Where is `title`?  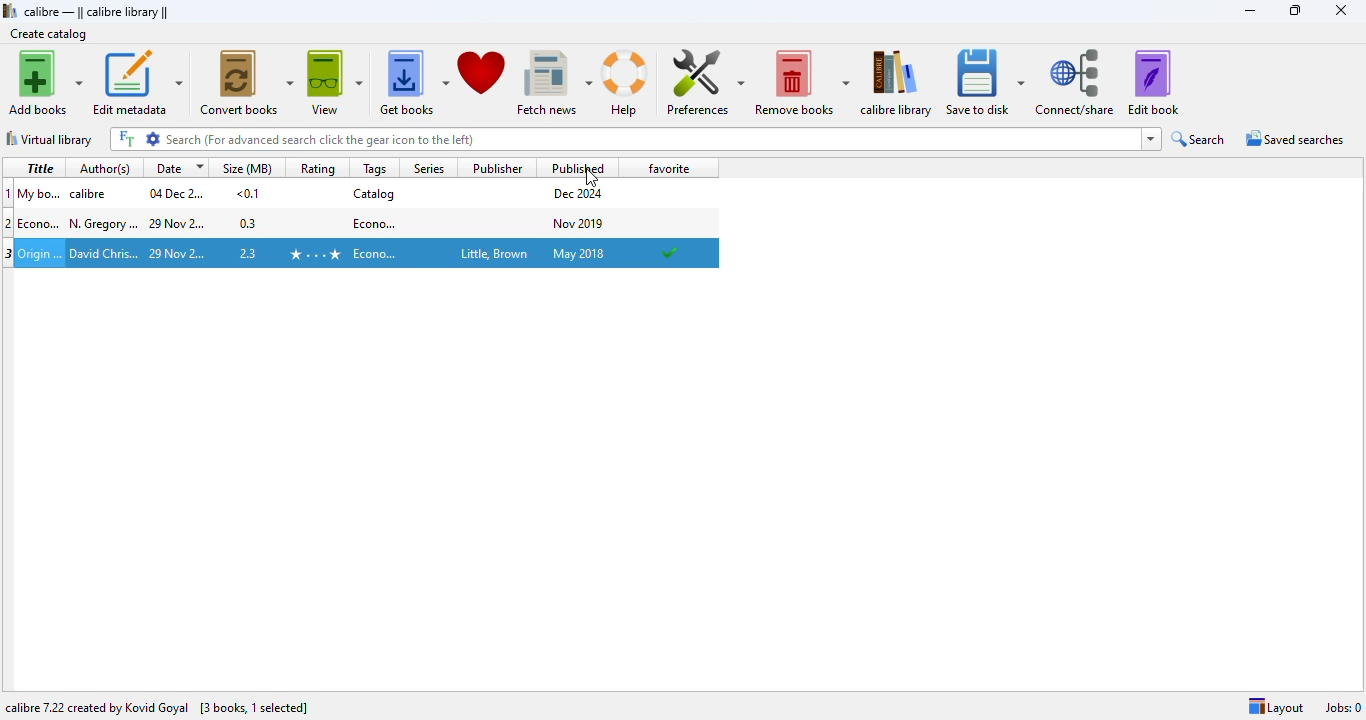 title is located at coordinates (40, 222).